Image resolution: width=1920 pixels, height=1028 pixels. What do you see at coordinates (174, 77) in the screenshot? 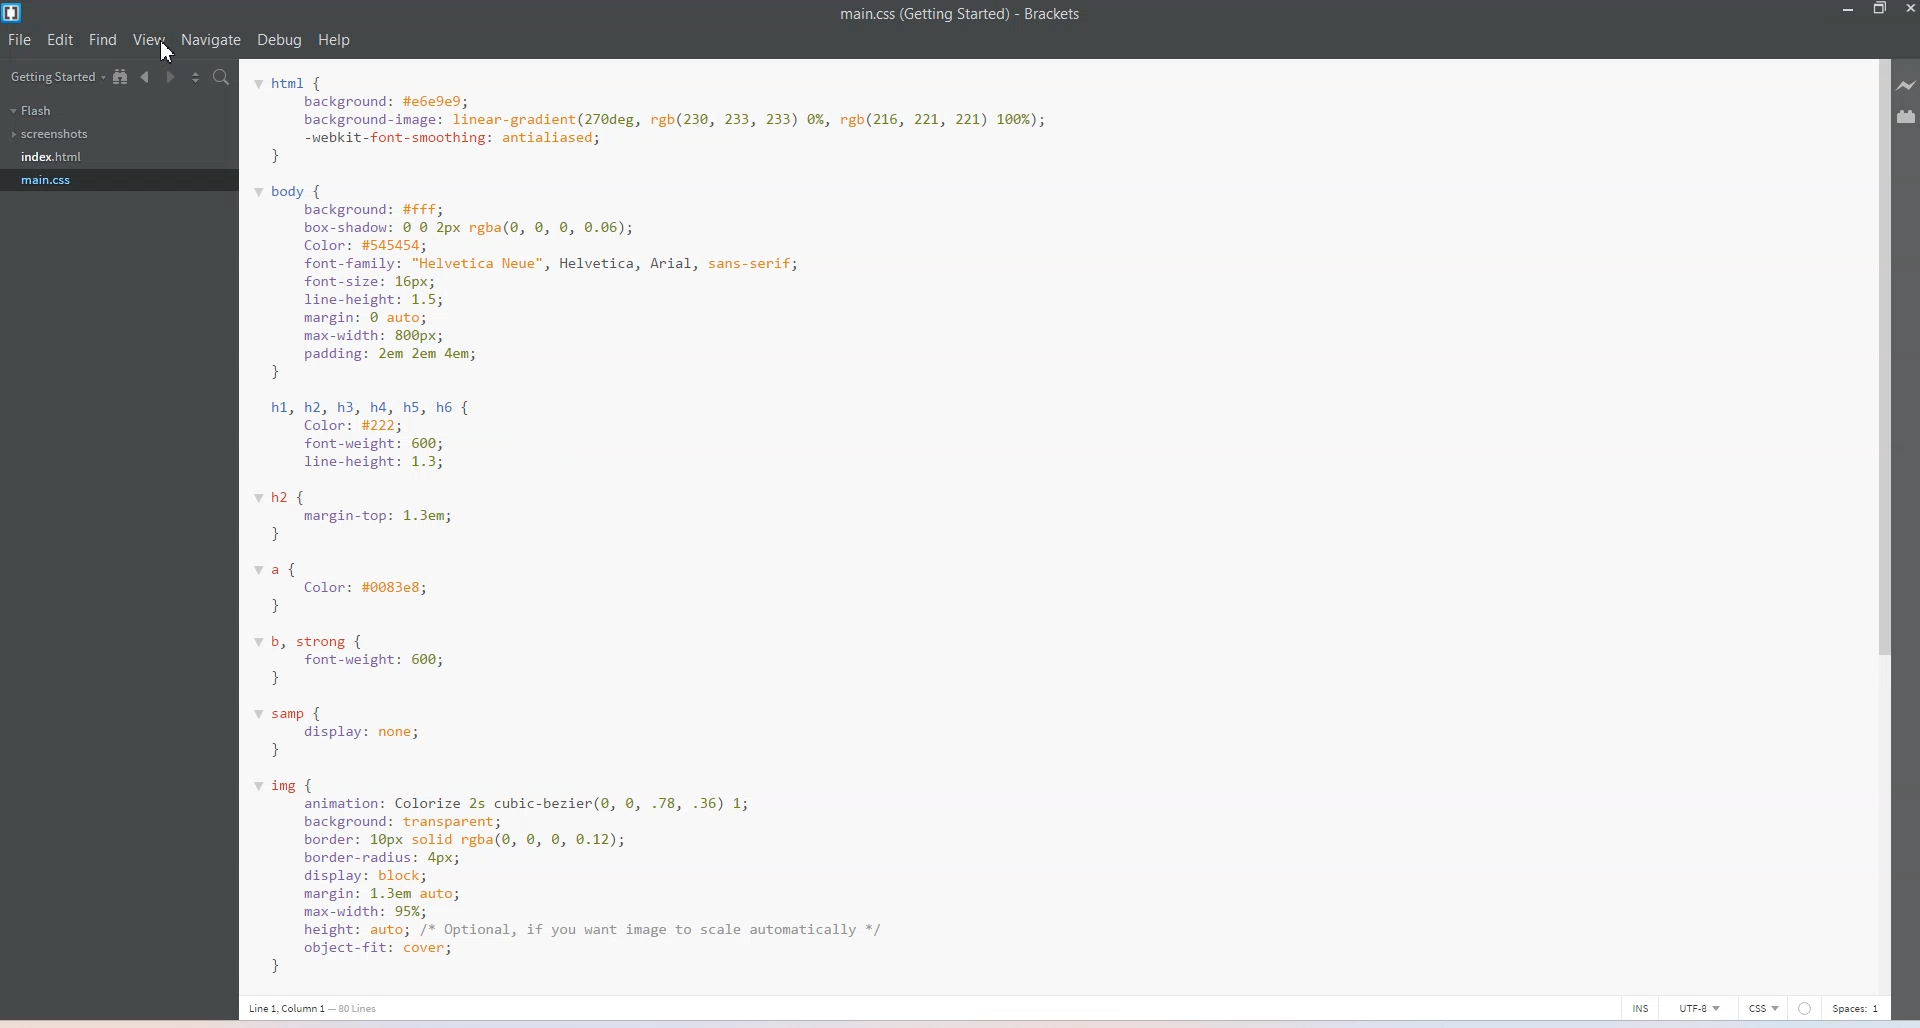
I see `Navigate Forward` at bounding box center [174, 77].